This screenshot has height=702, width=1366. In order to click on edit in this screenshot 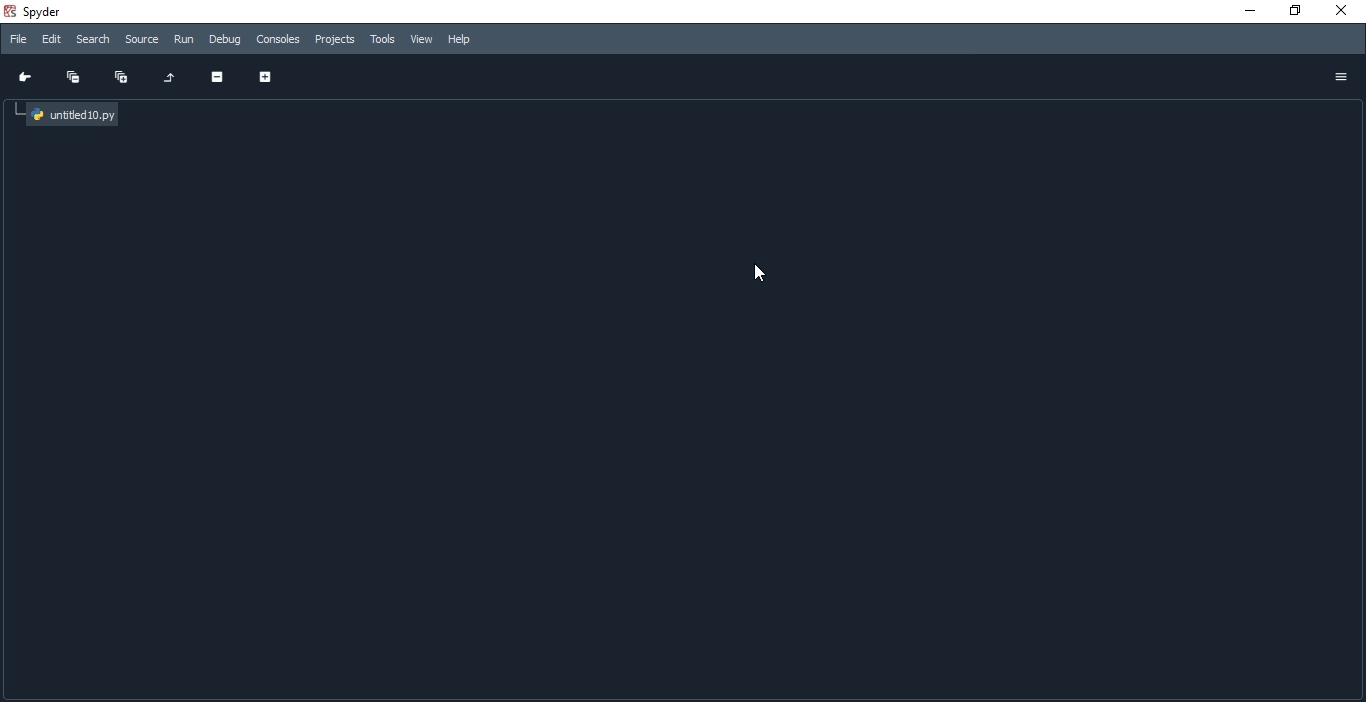, I will do `click(51, 39)`.